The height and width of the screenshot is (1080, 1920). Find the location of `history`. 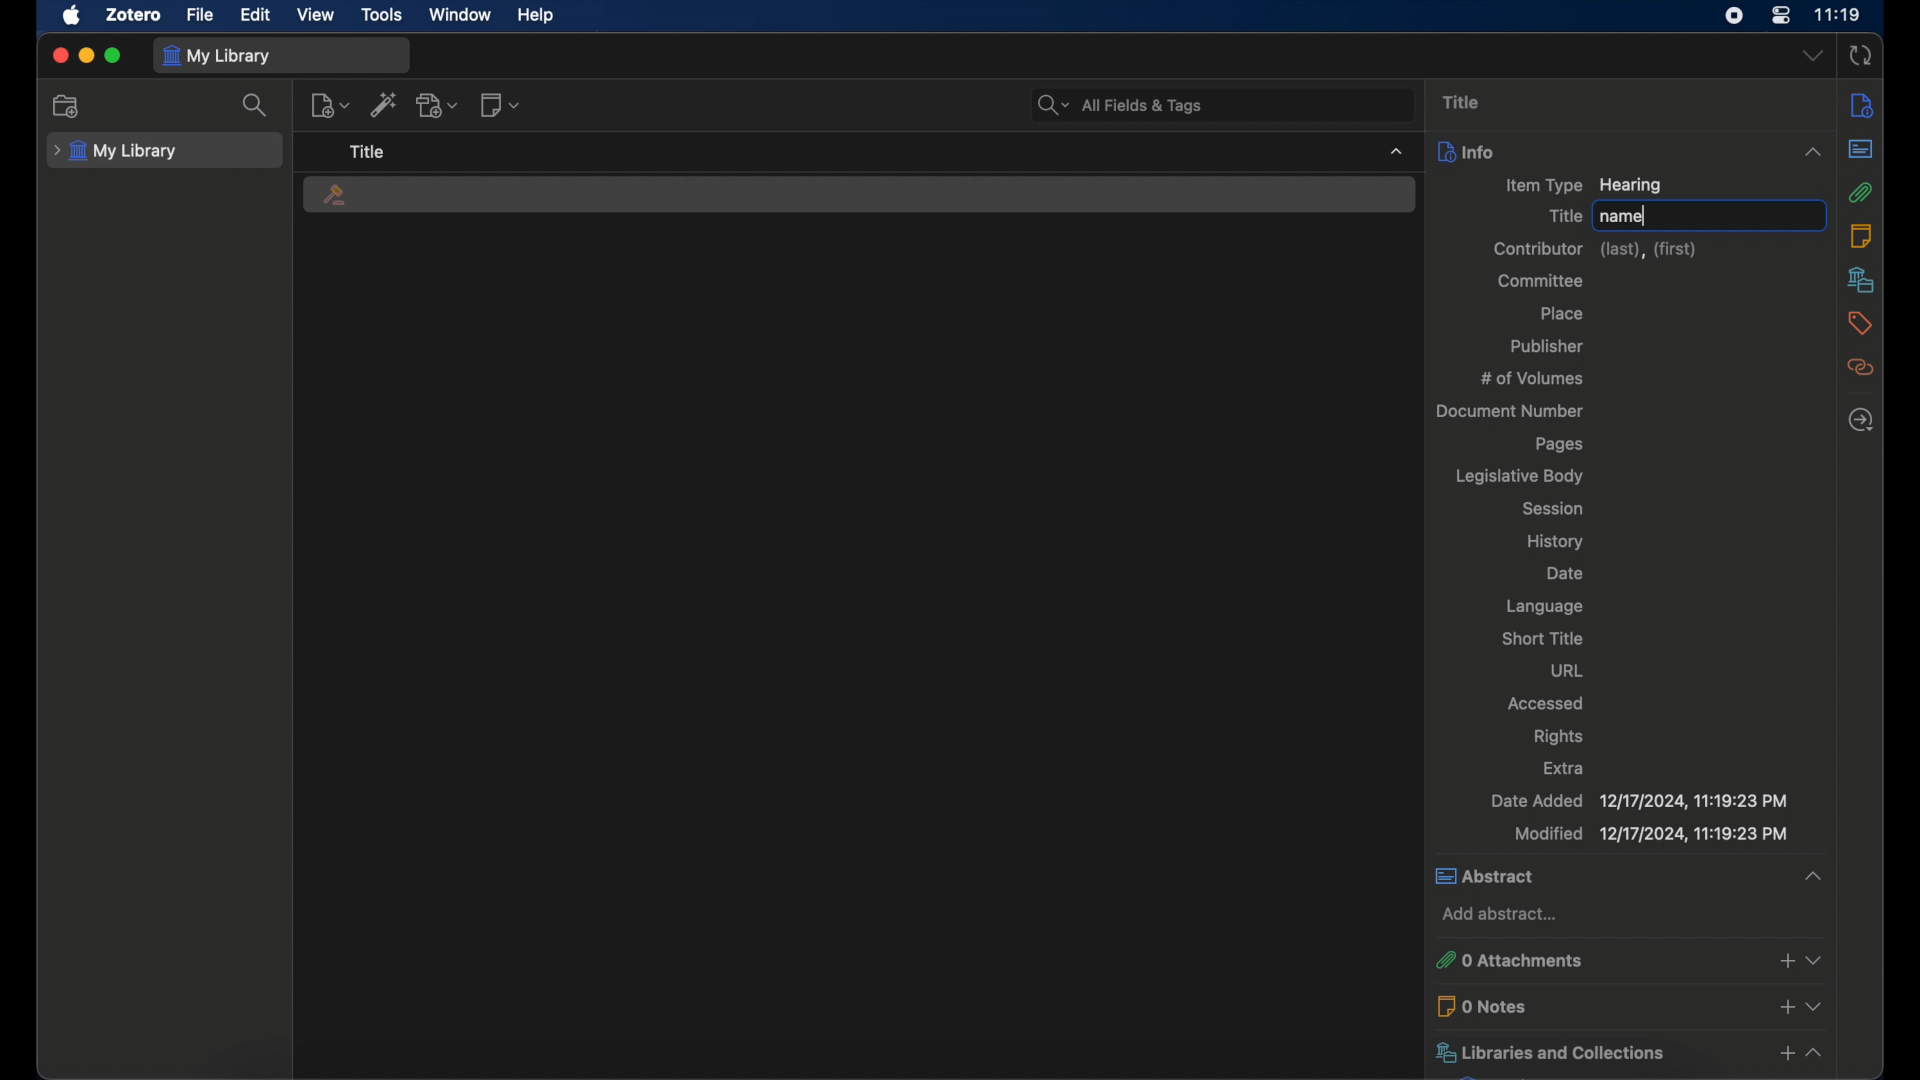

history is located at coordinates (1558, 541).